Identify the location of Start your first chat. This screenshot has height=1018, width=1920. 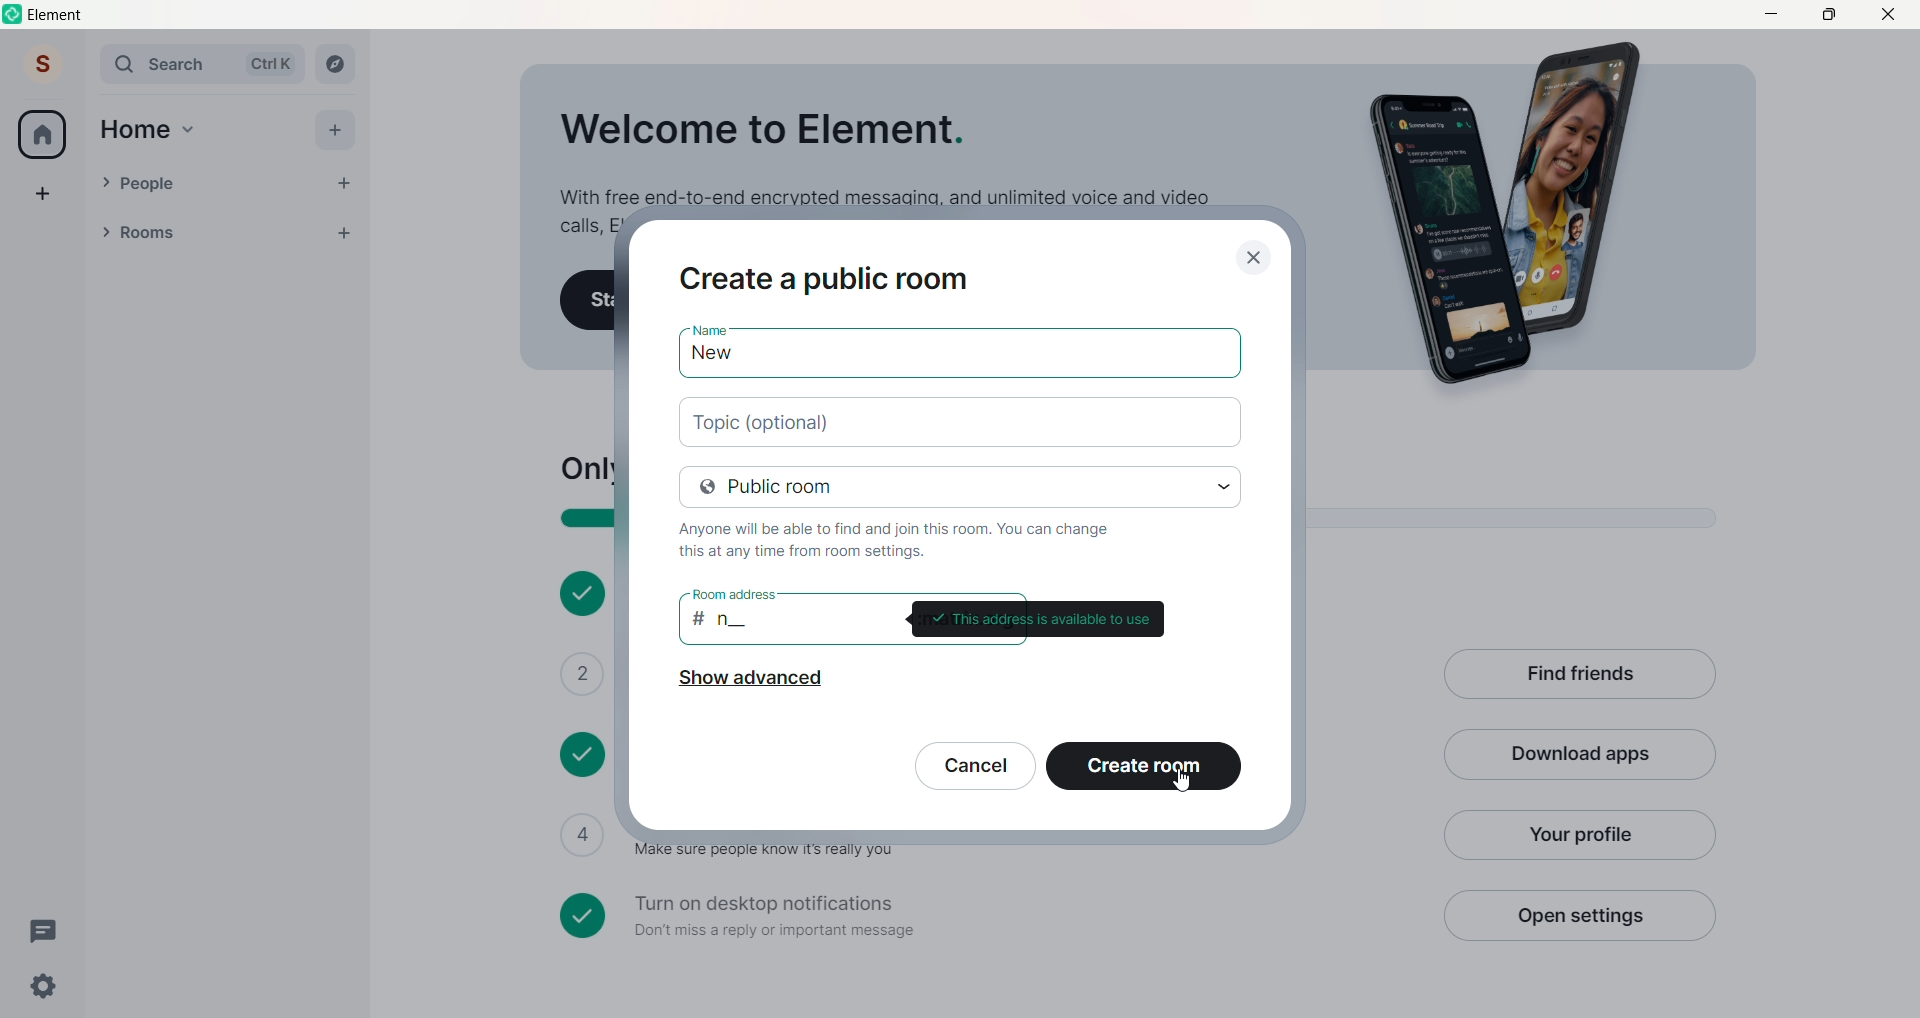
(588, 301).